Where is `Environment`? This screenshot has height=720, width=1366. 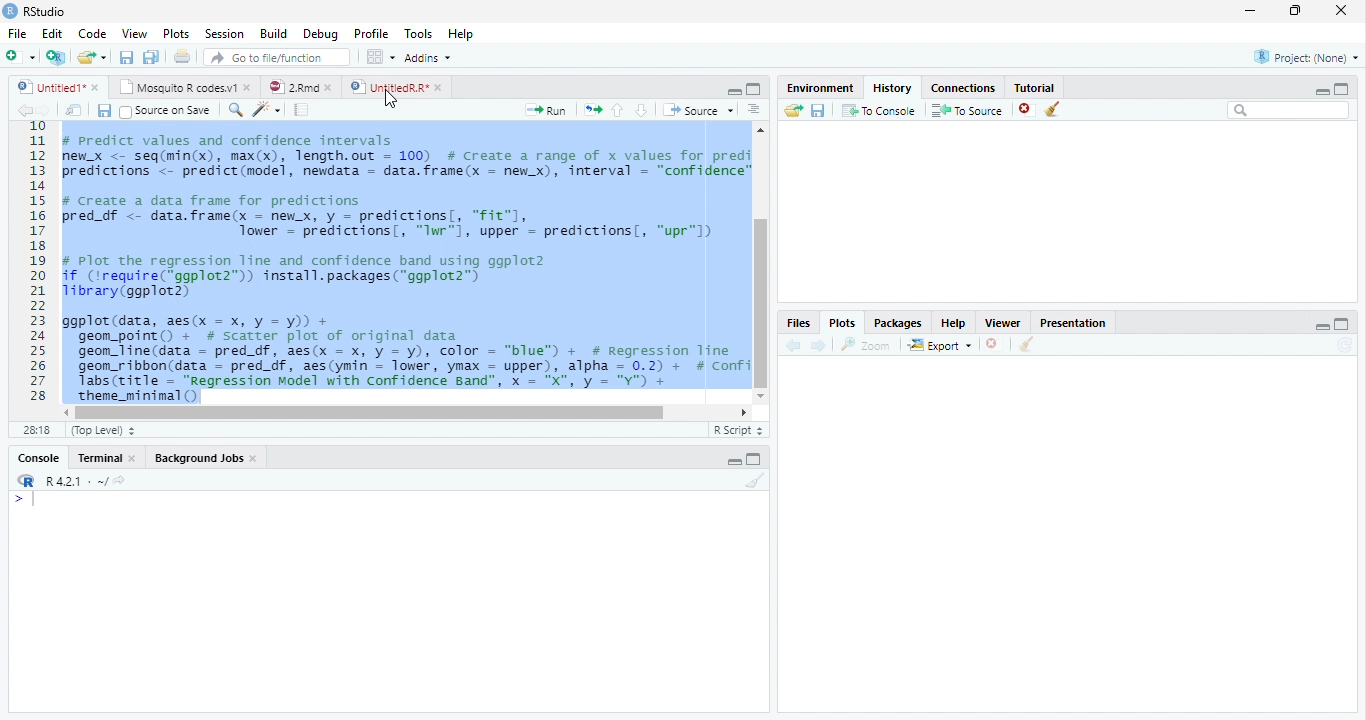 Environment is located at coordinates (820, 88).